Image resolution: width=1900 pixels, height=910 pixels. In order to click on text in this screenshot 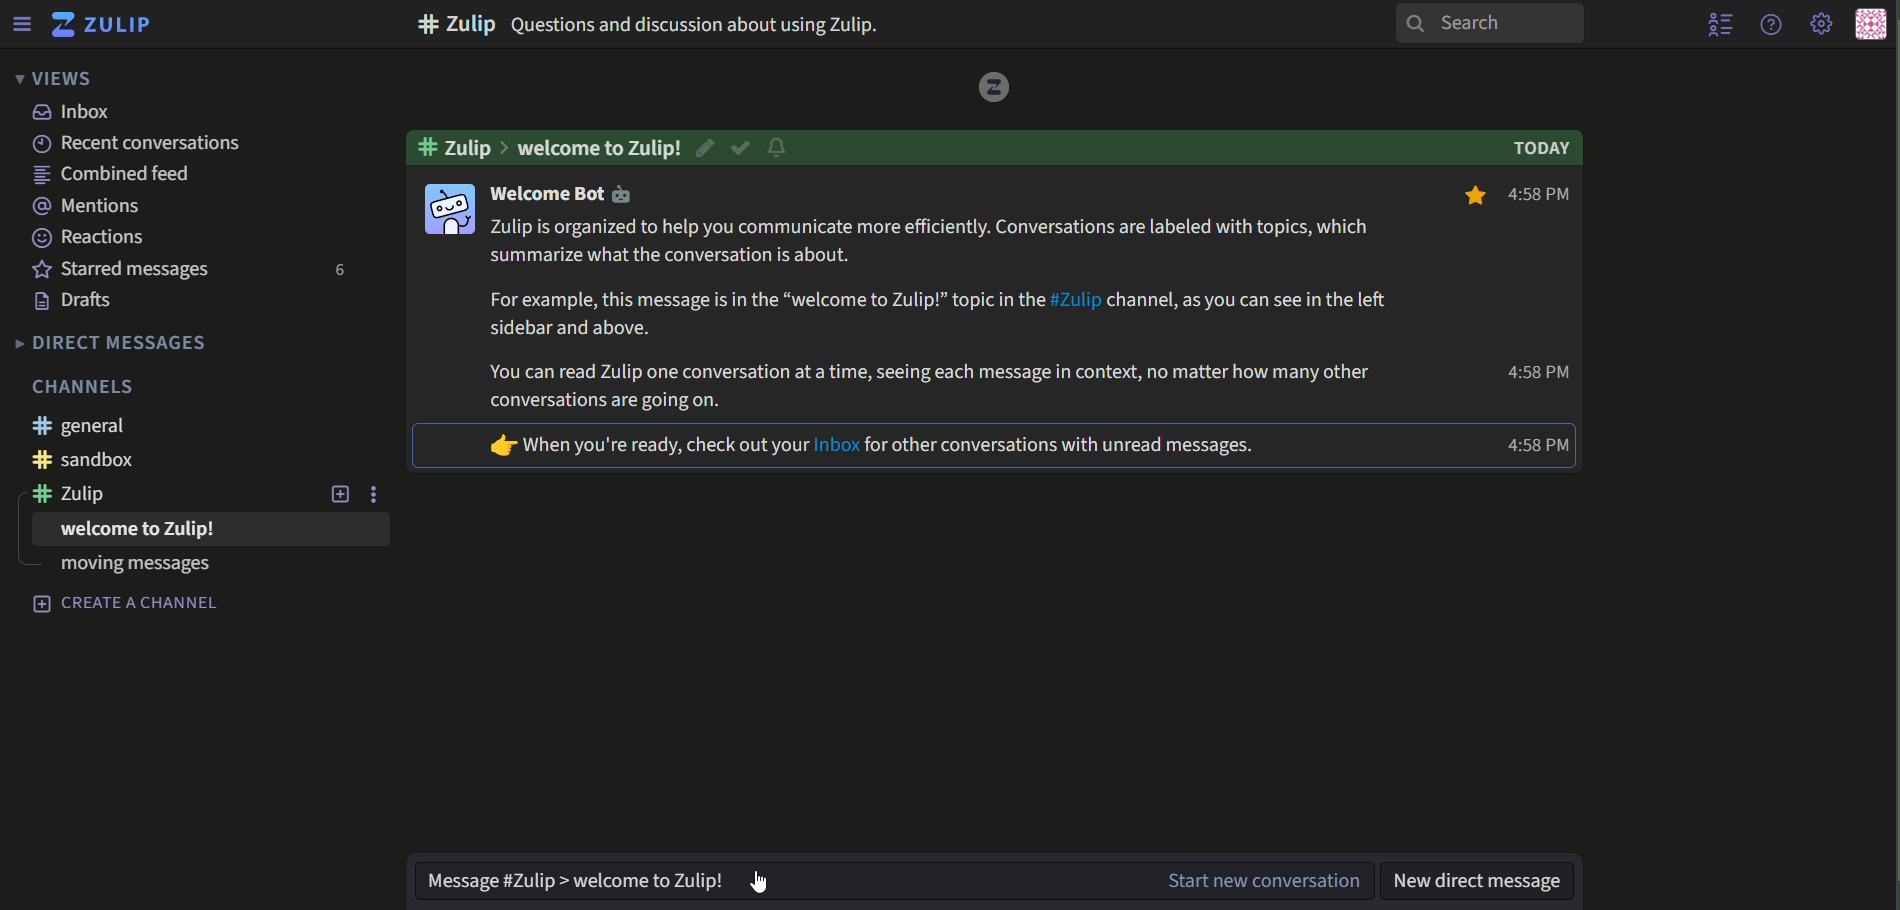, I will do `click(129, 571)`.